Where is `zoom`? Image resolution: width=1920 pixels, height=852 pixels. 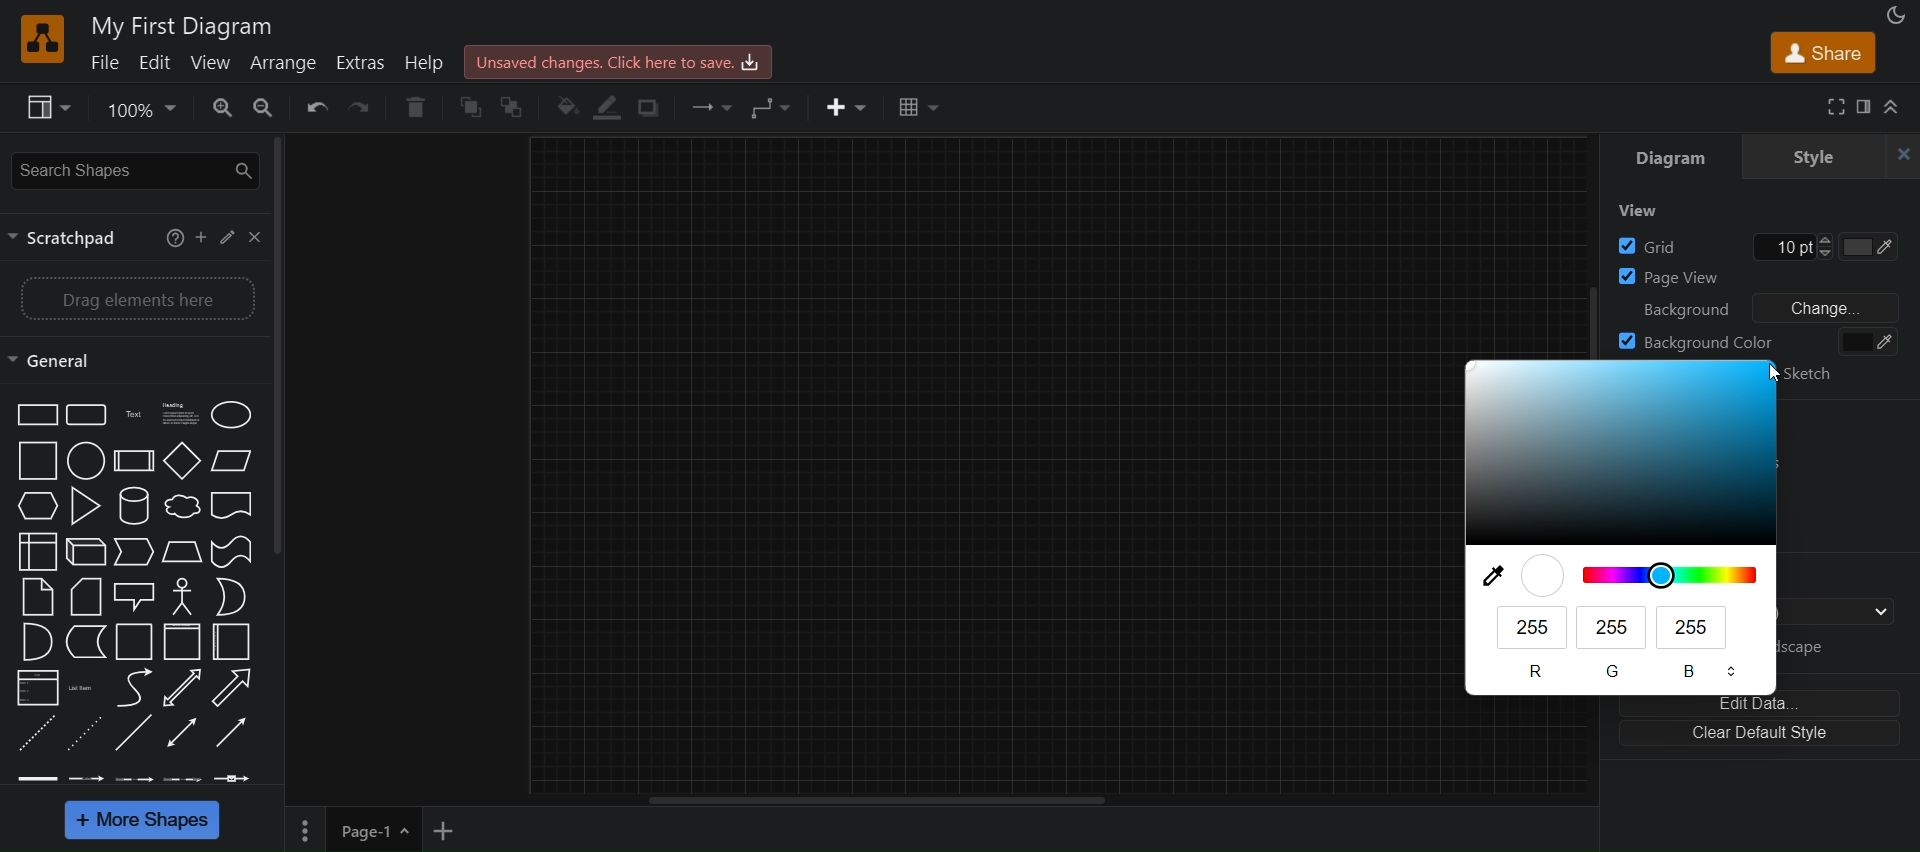 zoom is located at coordinates (139, 107).